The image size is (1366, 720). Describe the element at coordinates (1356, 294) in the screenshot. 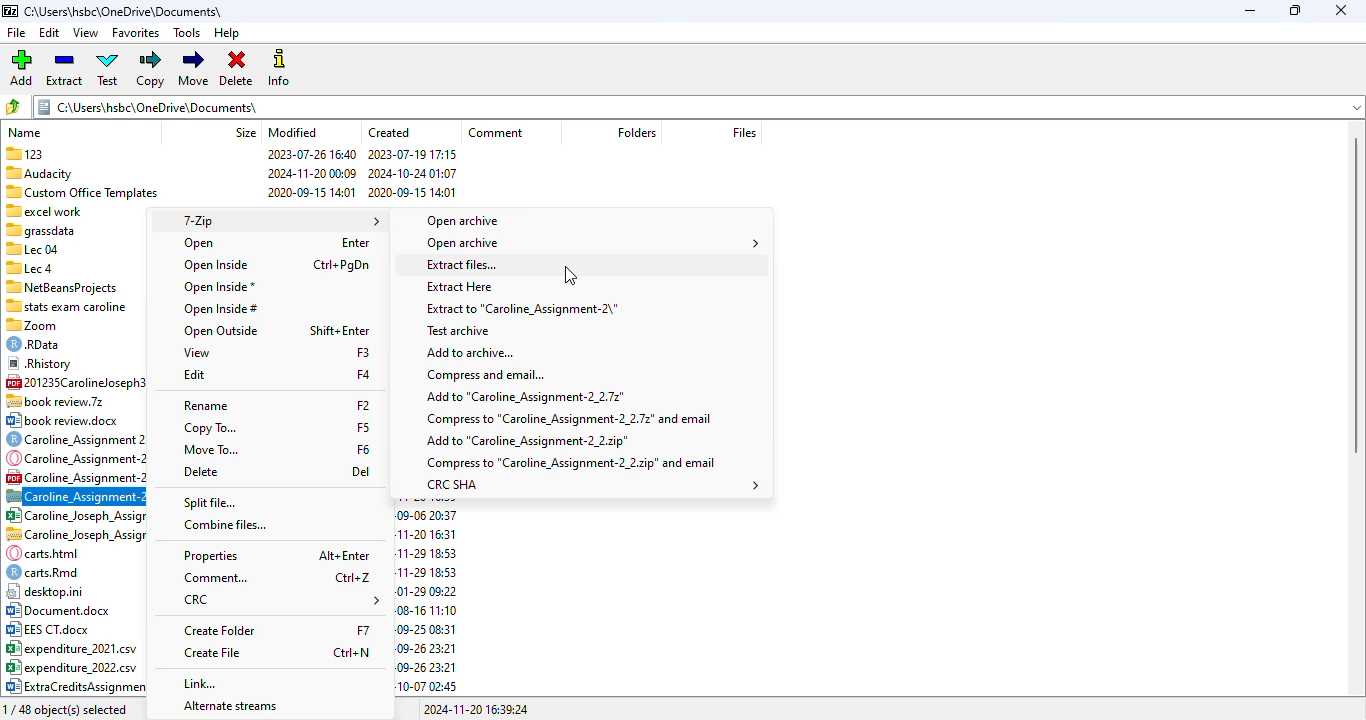

I see `vertical scroll bar` at that location.